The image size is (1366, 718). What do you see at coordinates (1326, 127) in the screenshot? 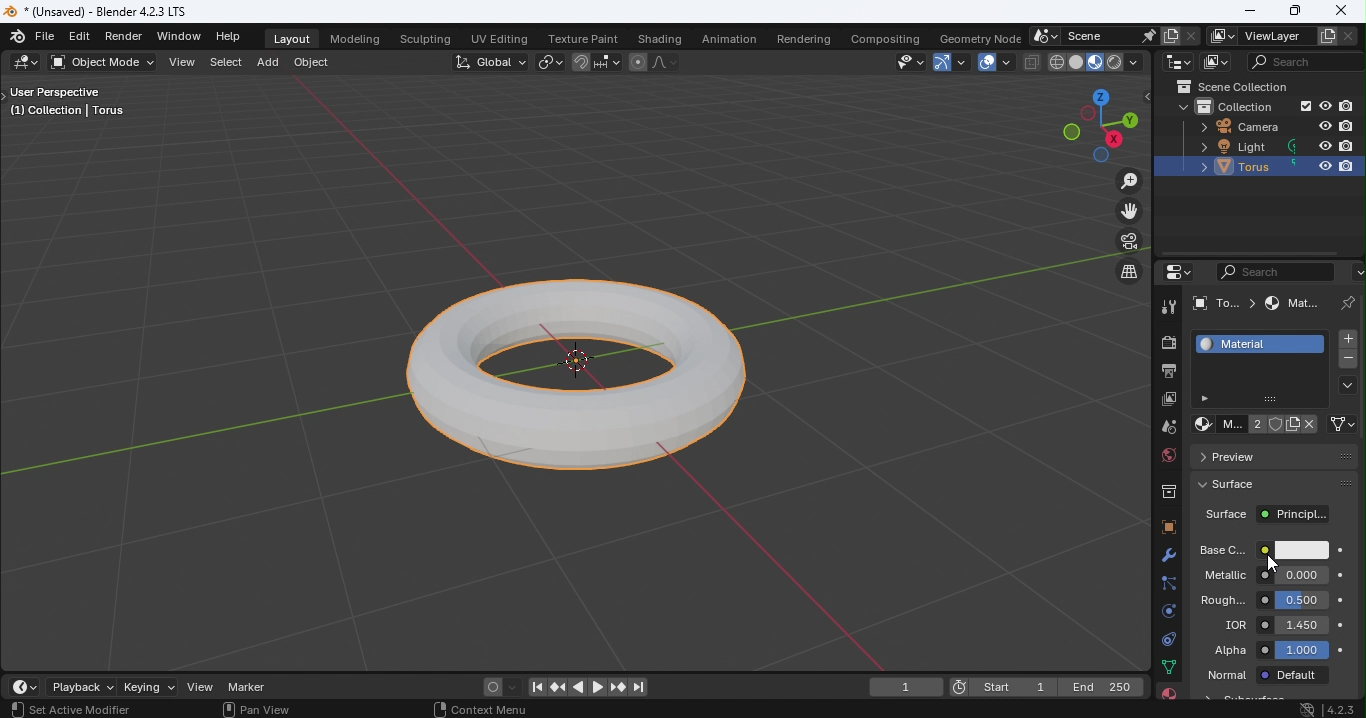
I see `Hide in viewpoint` at bounding box center [1326, 127].